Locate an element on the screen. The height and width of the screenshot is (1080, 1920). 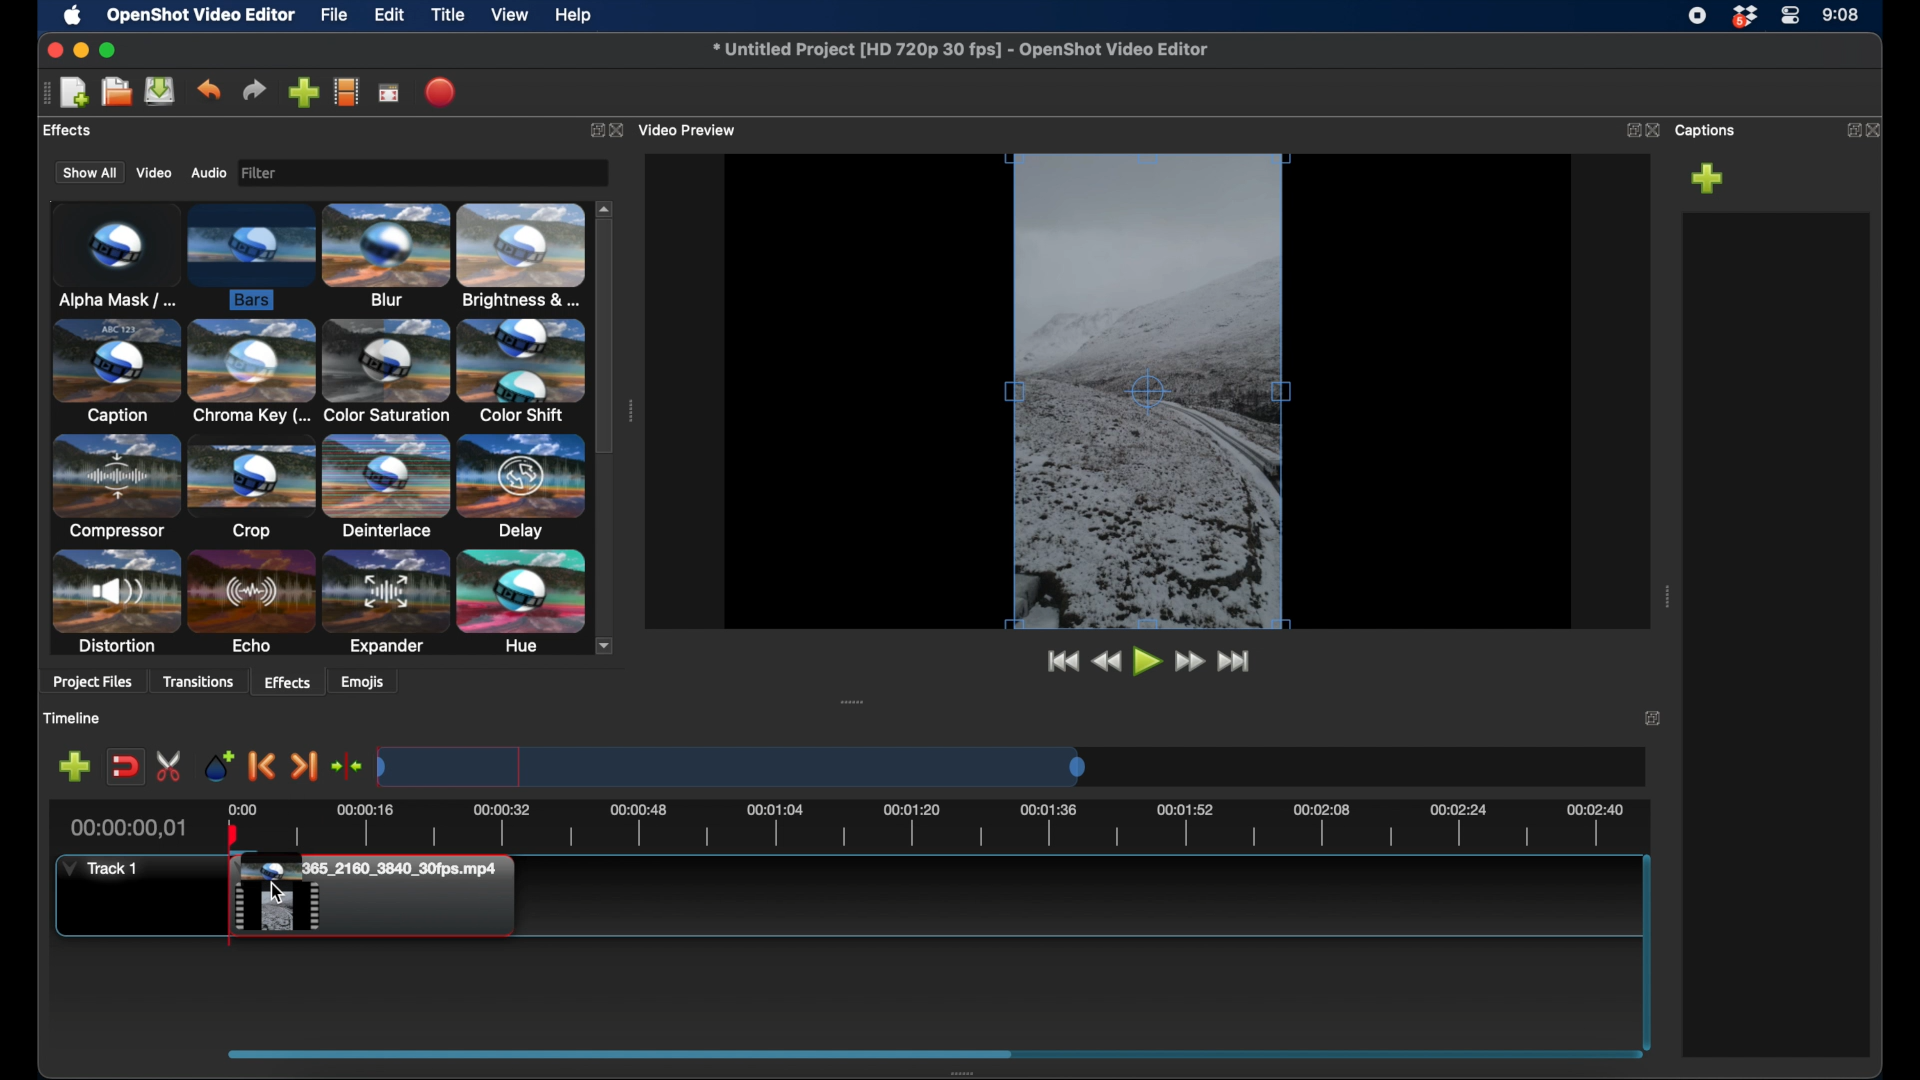
explore profiles is located at coordinates (347, 92).